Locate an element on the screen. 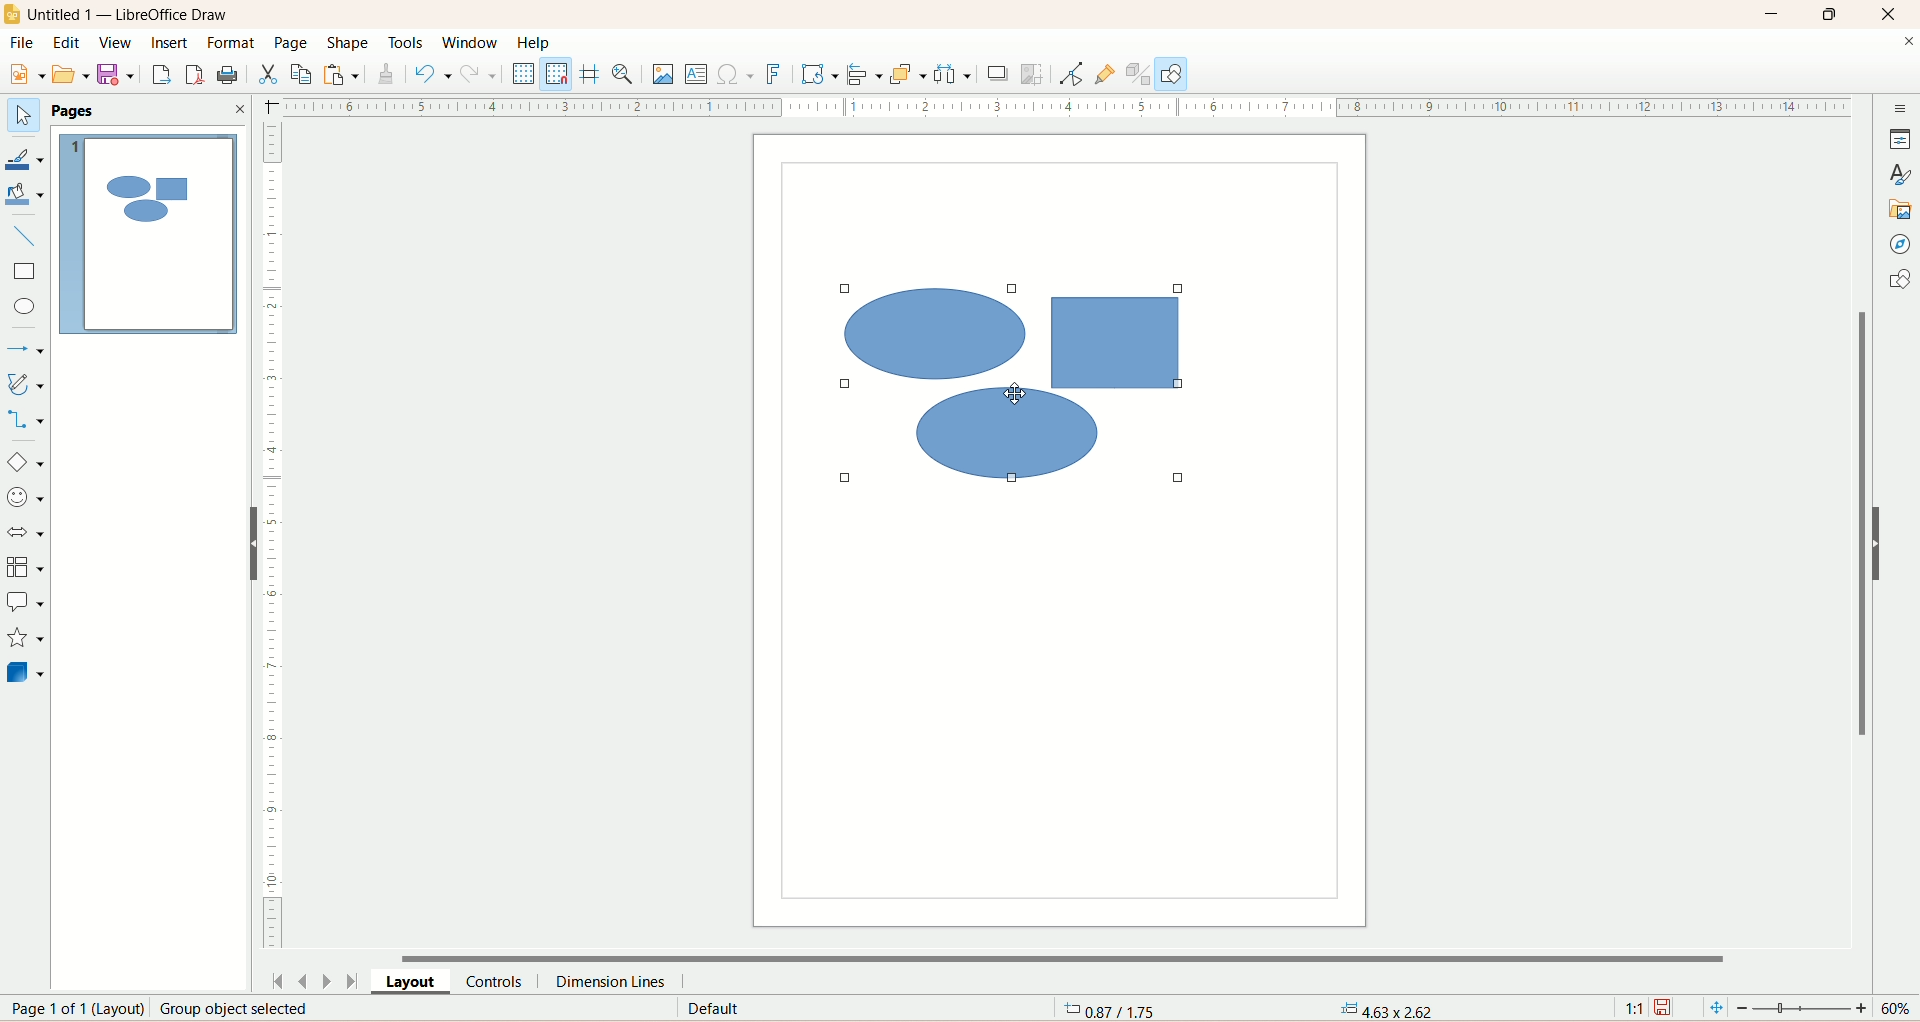  default is located at coordinates (711, 1009).